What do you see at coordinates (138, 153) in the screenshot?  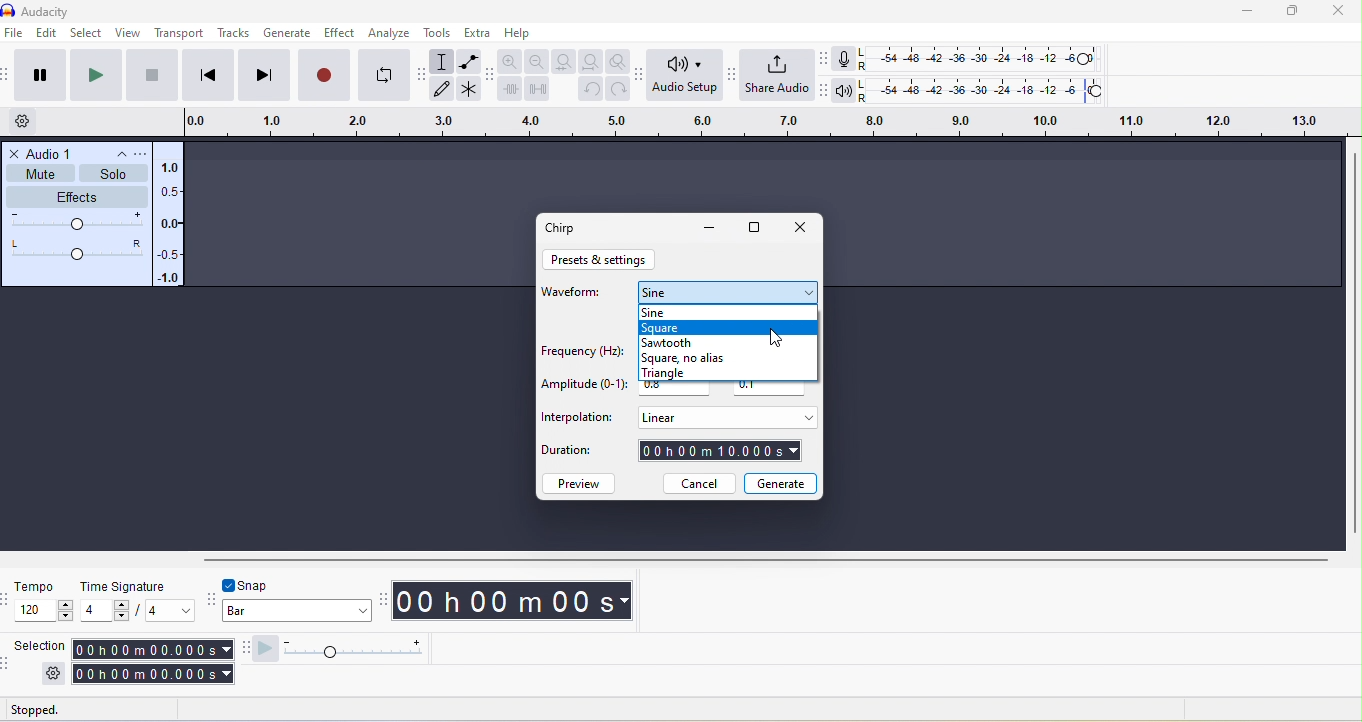 I see `open menu` at bounding box center [138, 153].